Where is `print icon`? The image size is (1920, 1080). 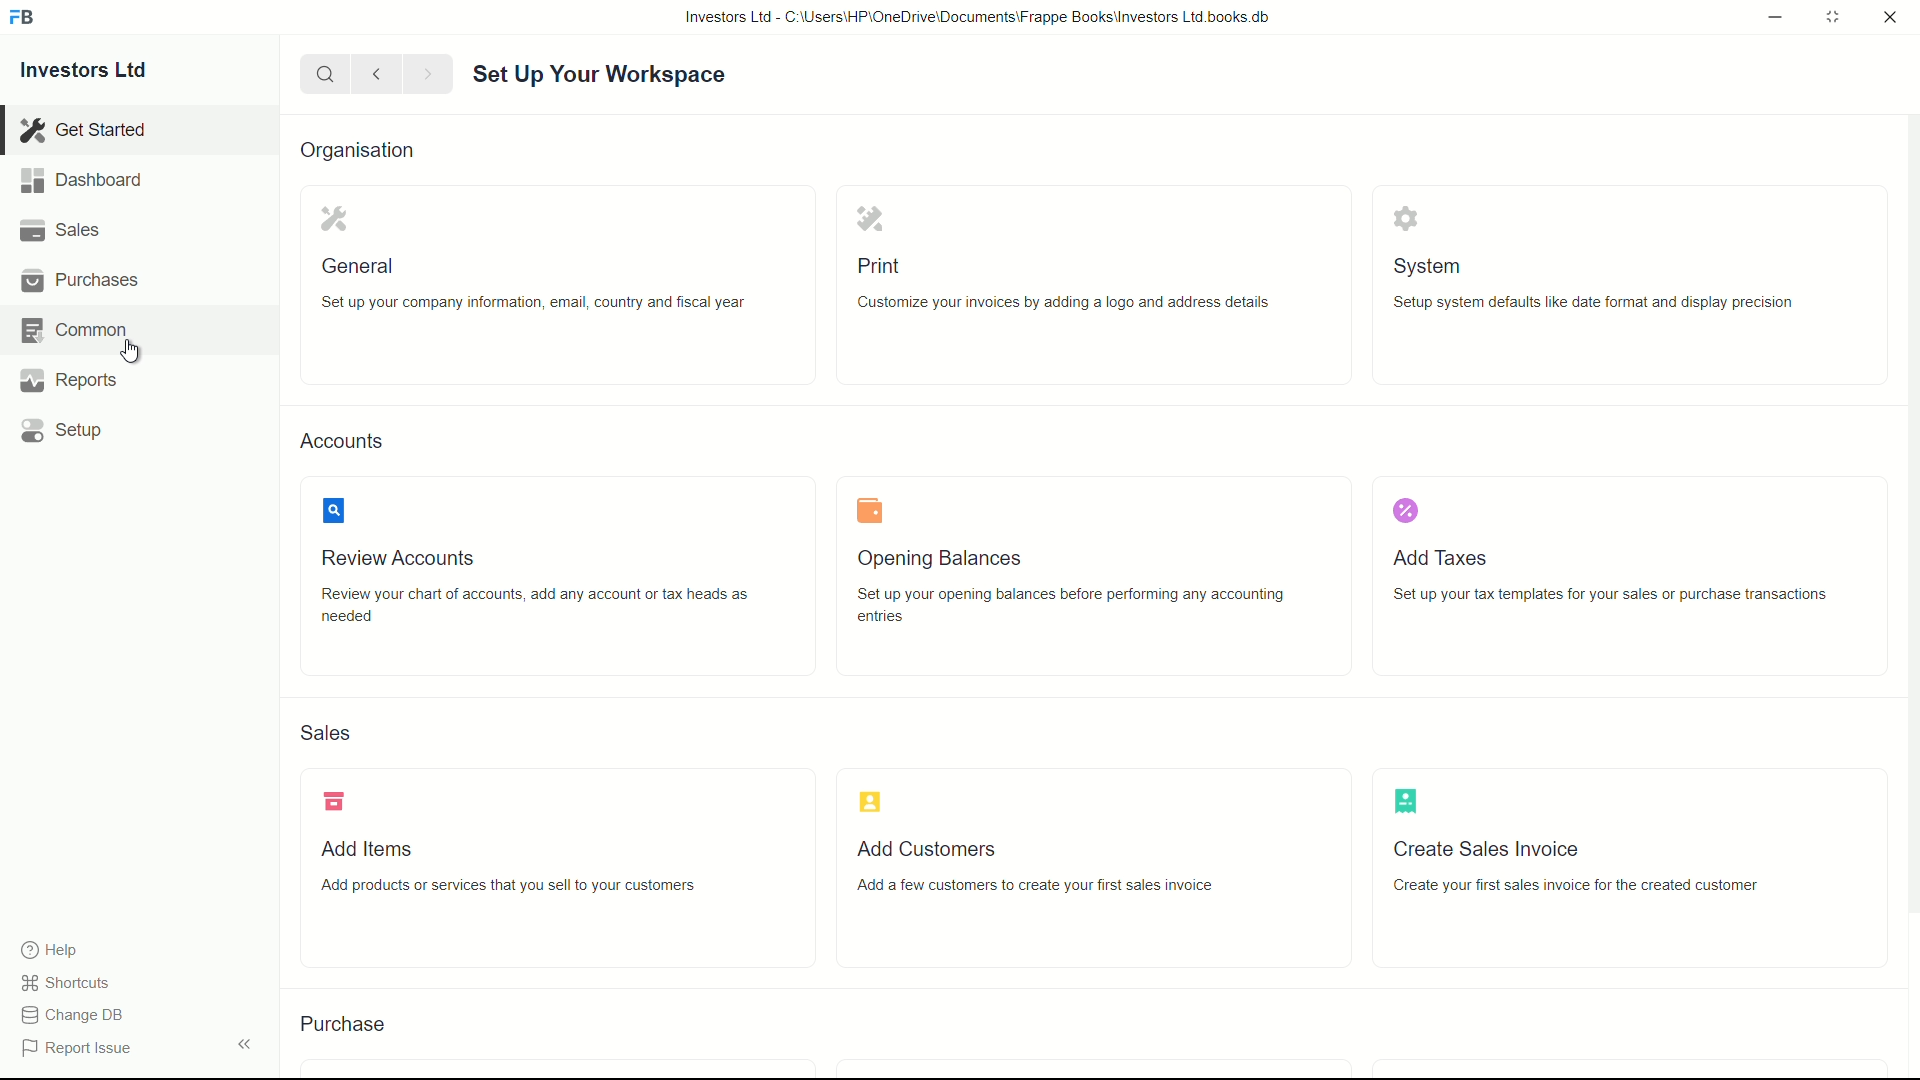 print icon is located at coordinates (864, 219).